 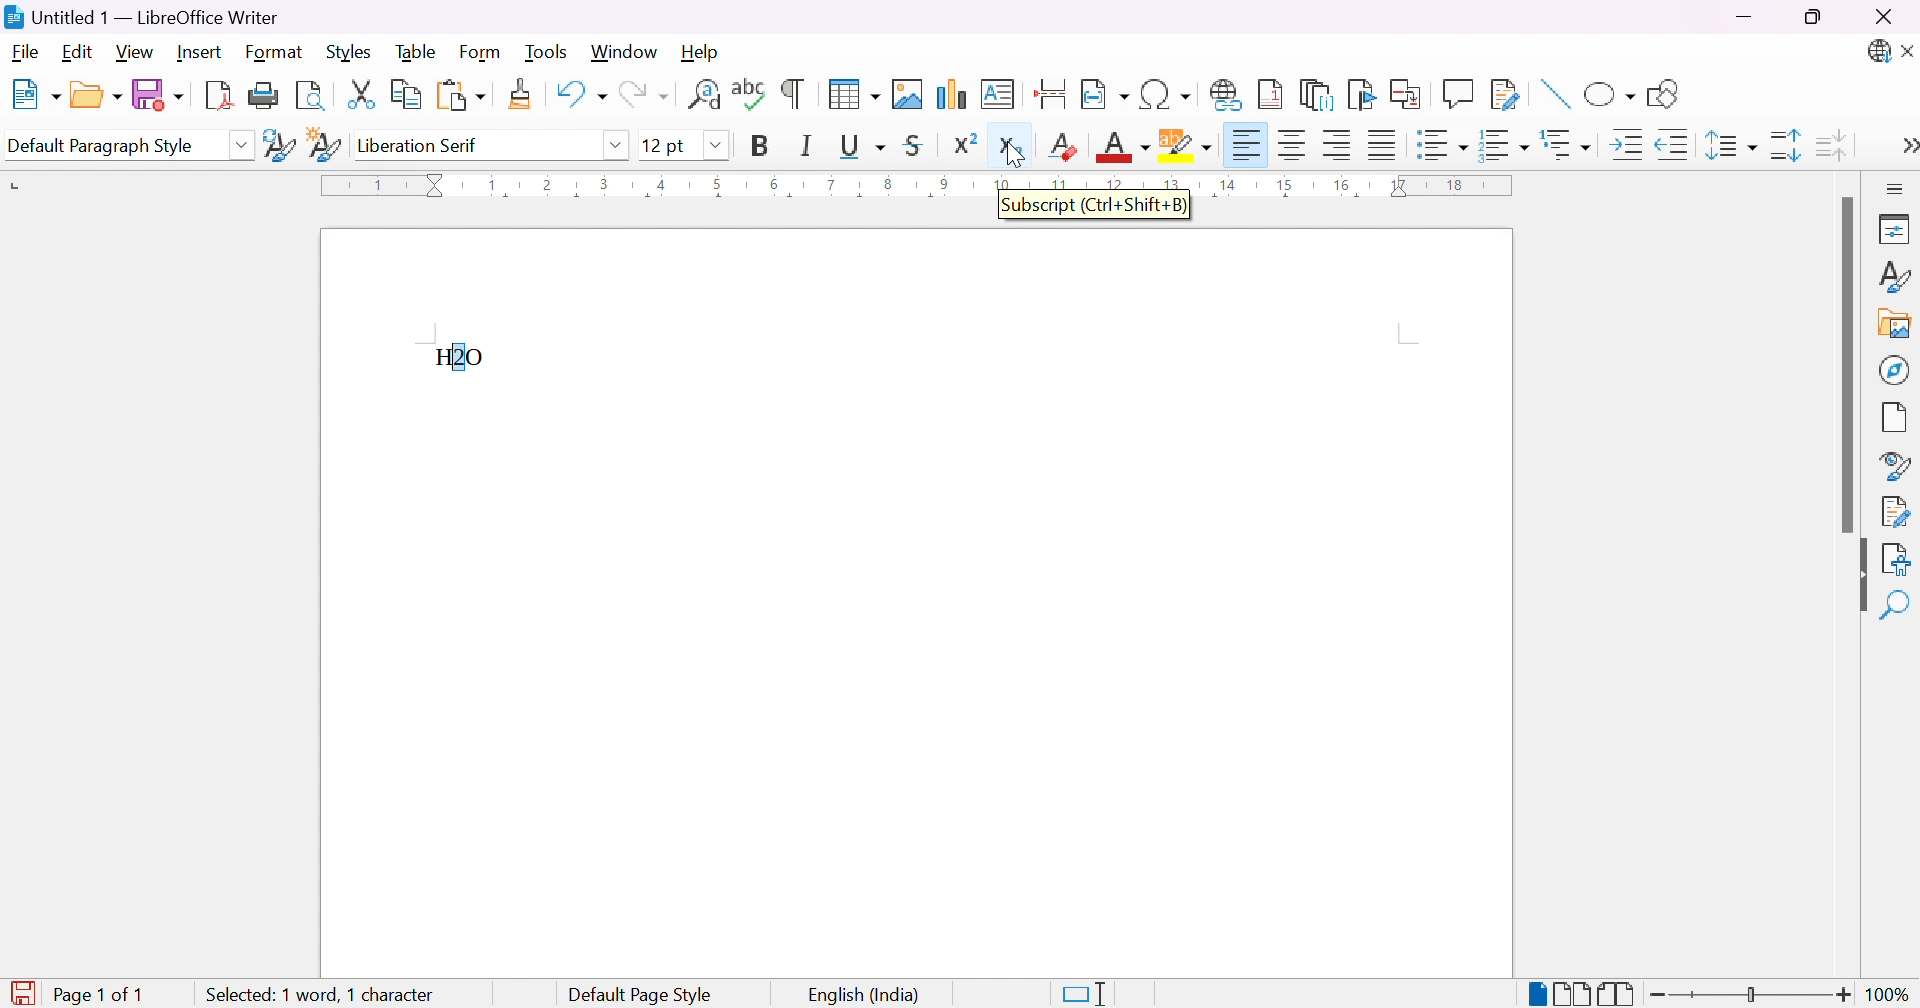 I want to click on Format, so click(x=275, y=53).